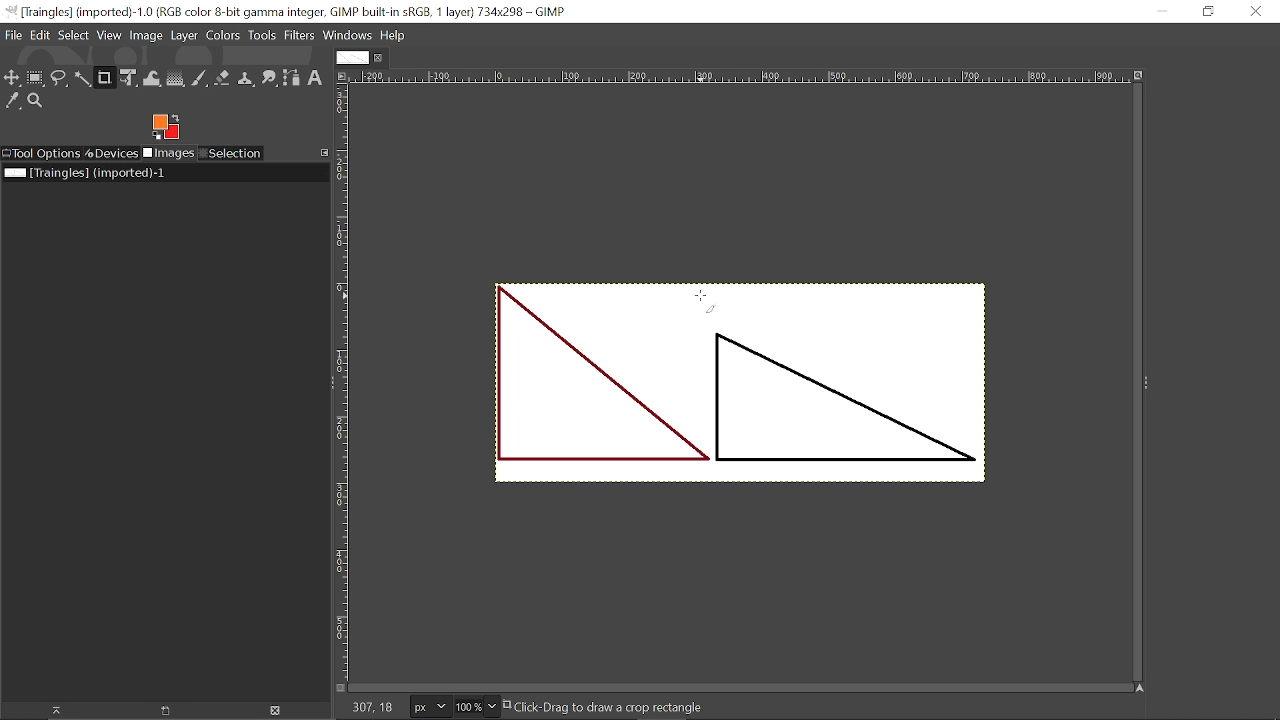 Image resolution: width=1280 pixels, height=720 pixels. Describe the element at coordinates (15, 35) in the screenshot. I see `File` at that location.